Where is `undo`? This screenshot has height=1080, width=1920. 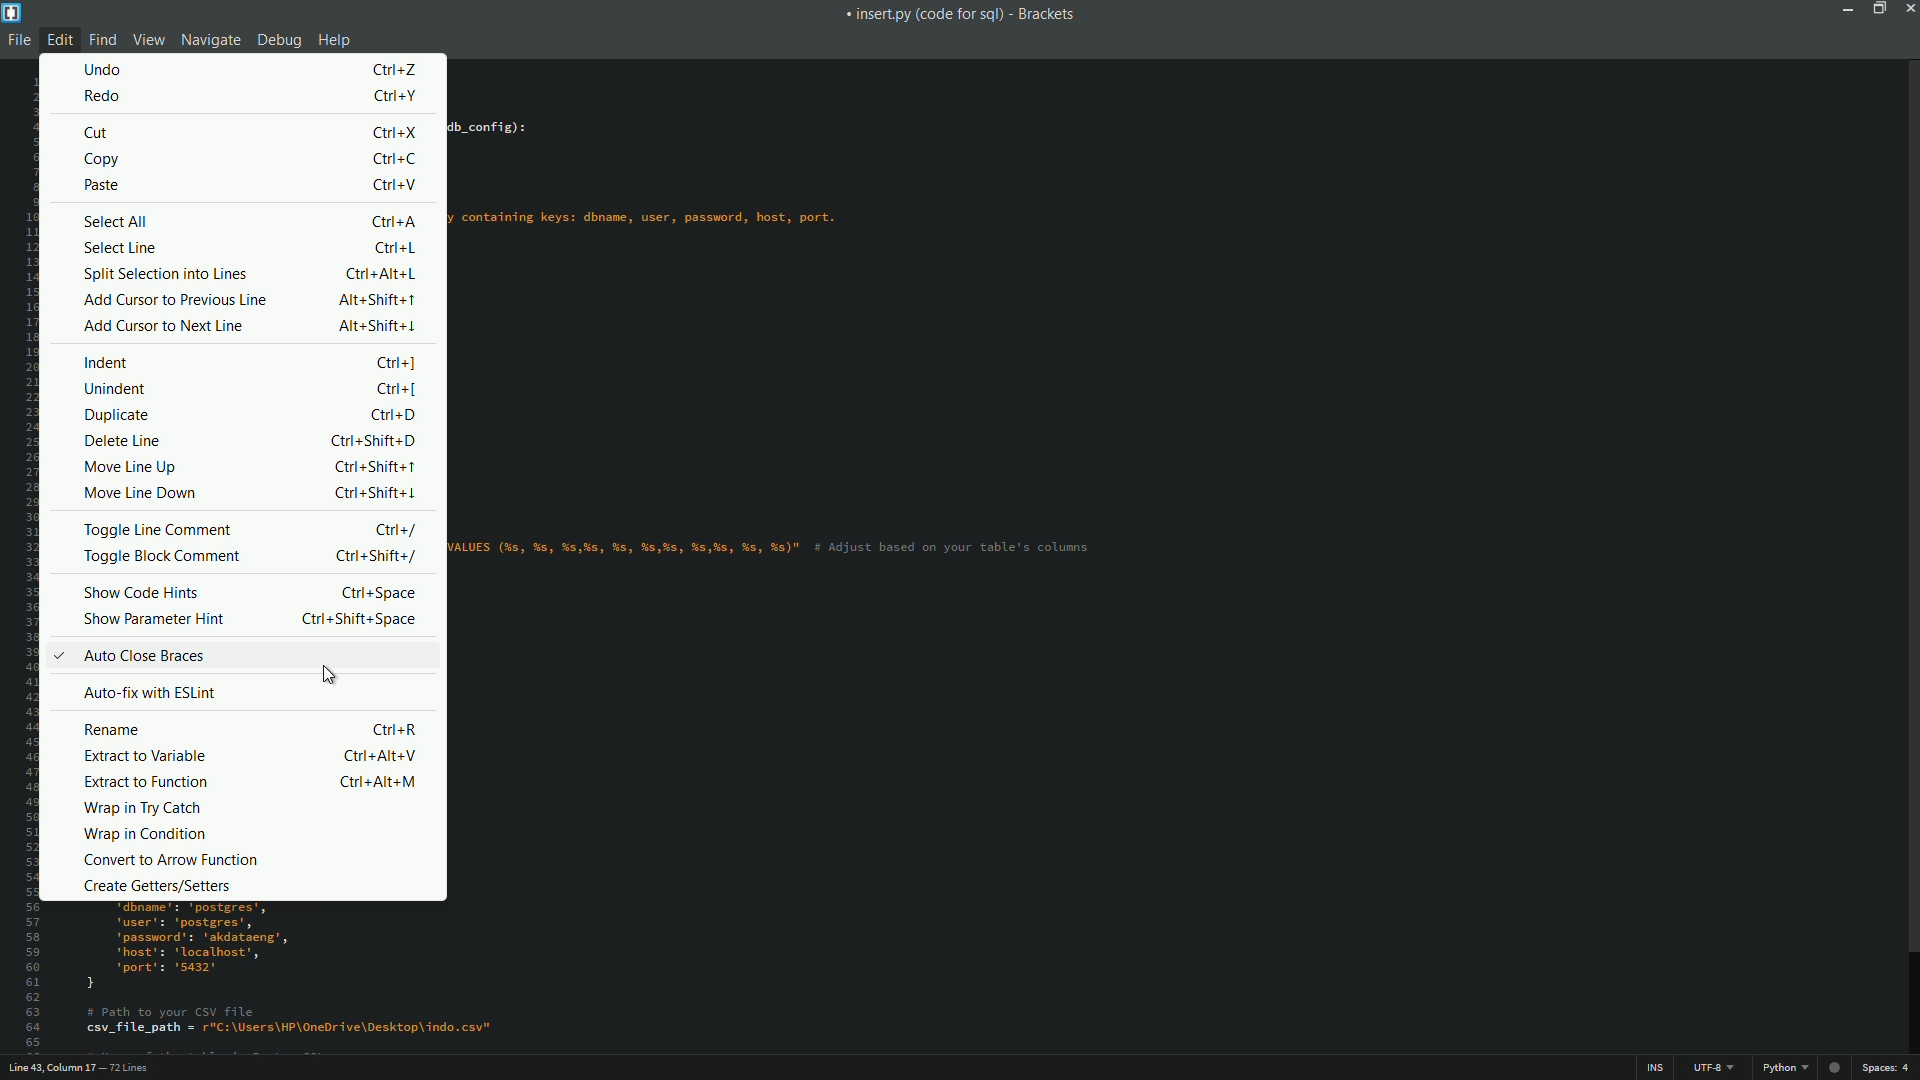 undo is located at coordinates (107, 68).